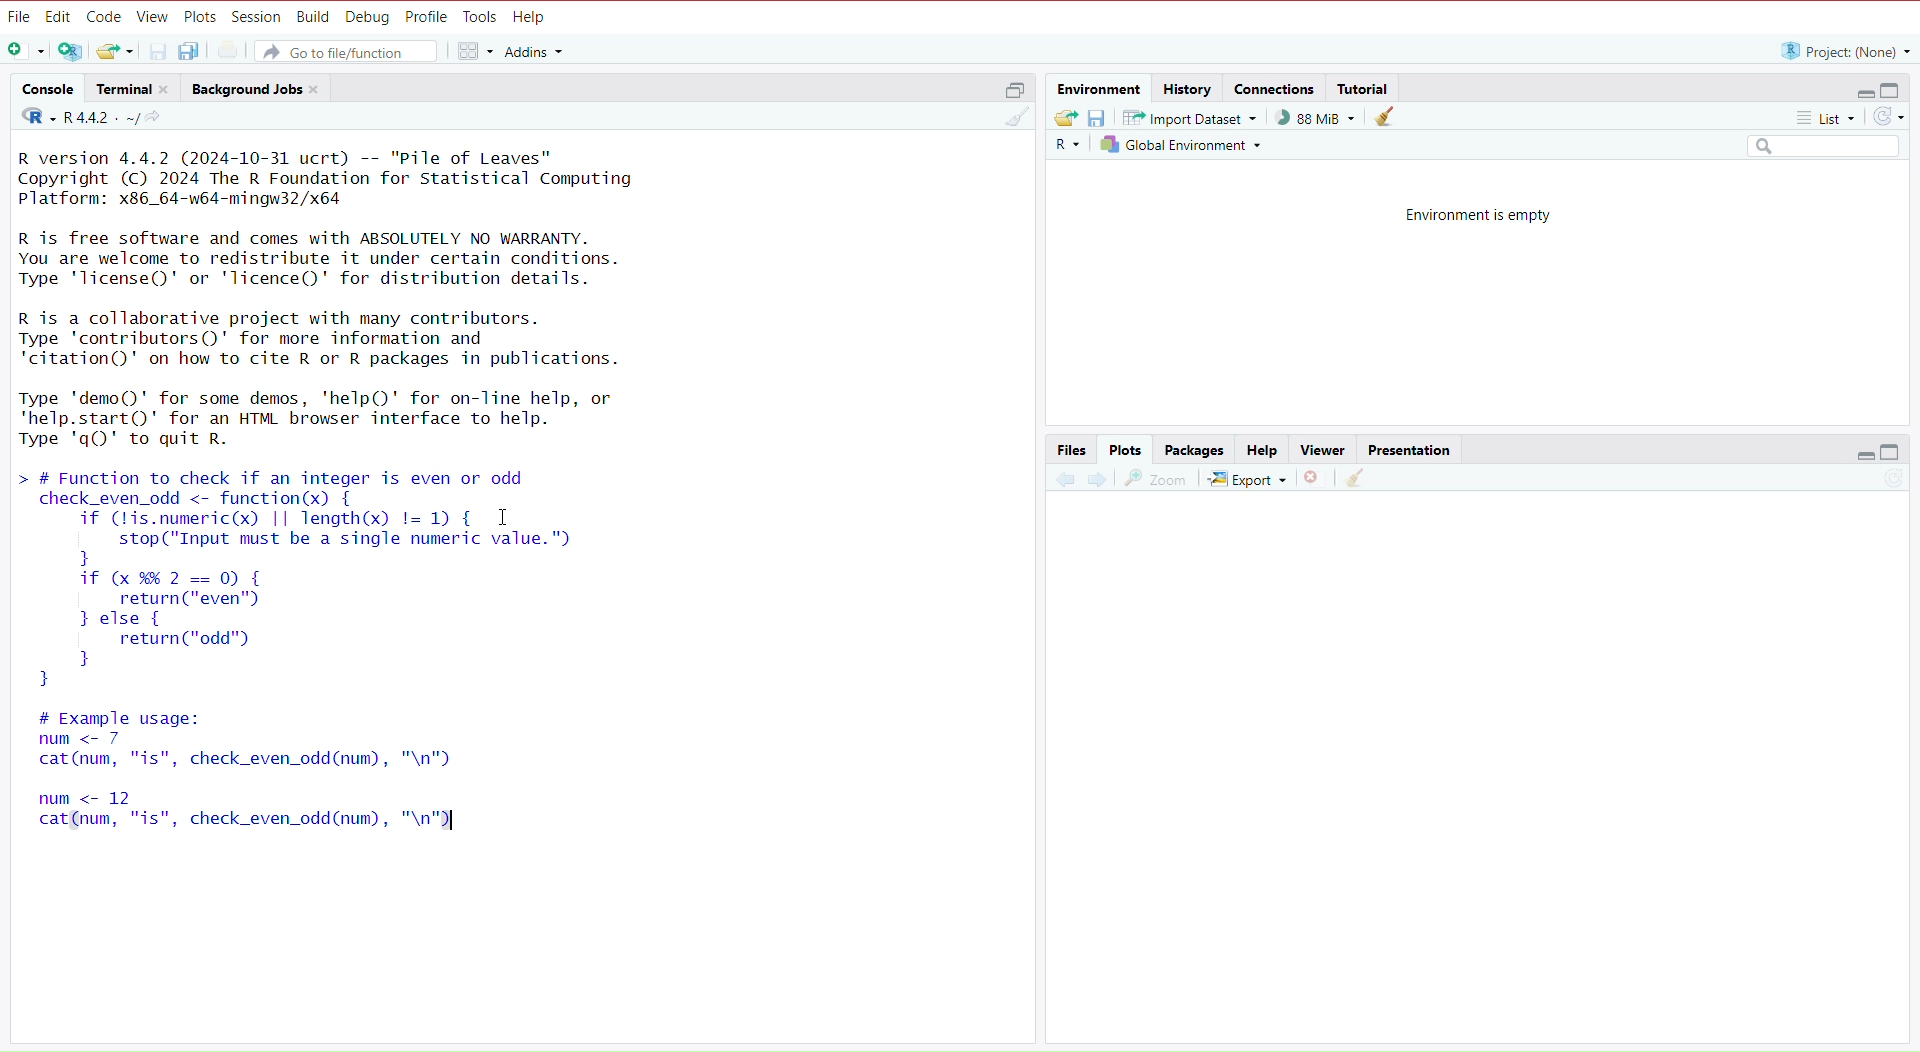 The width and height of the screenshot is (1920, 1052). I want to click on save workspace as, so click(1102, 119).